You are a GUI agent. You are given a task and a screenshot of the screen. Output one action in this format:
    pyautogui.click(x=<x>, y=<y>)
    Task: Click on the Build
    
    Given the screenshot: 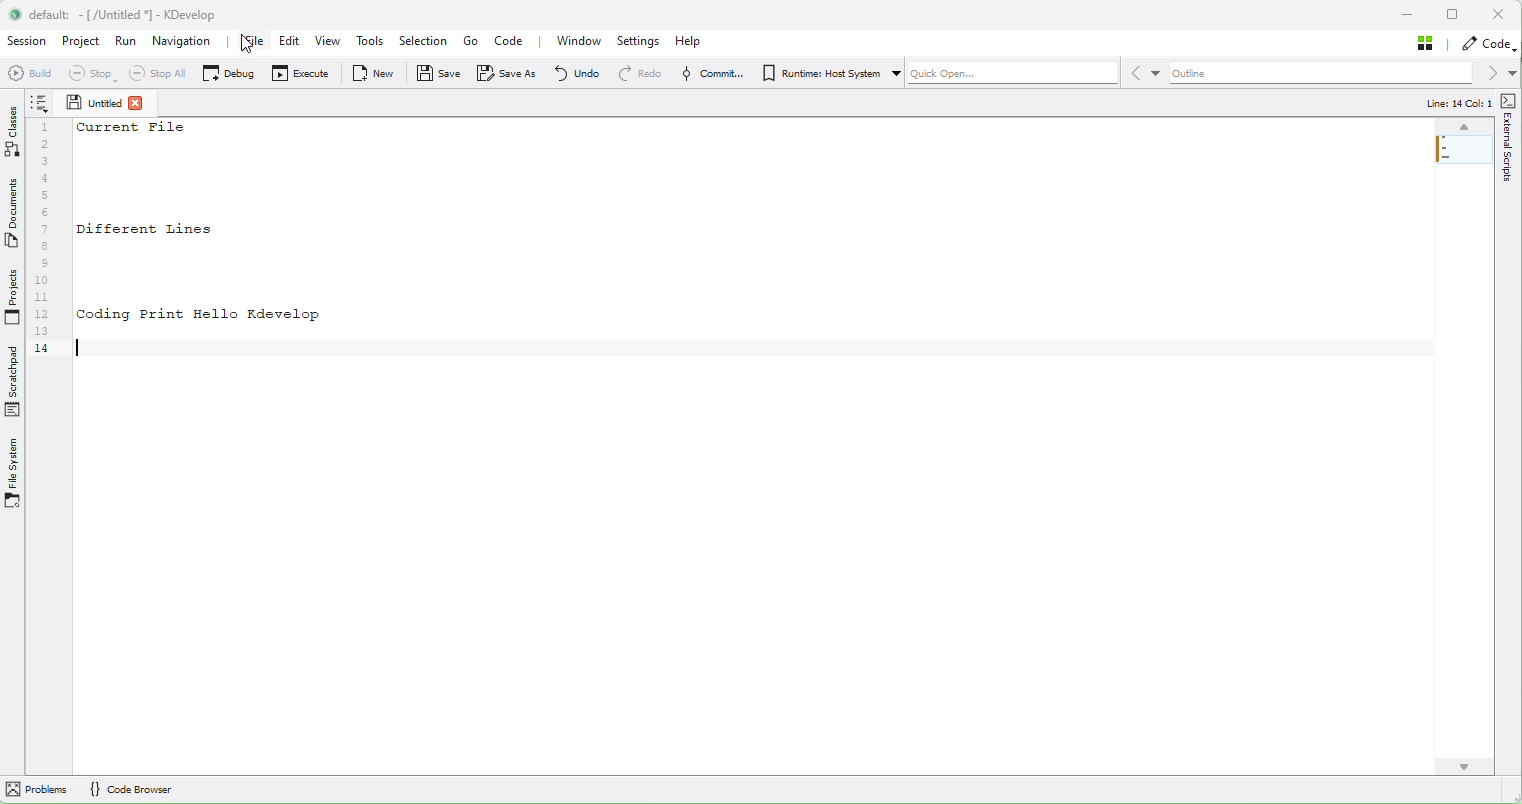 What is the action you would take?
    pyautogui.click(x=25, y=72)
    